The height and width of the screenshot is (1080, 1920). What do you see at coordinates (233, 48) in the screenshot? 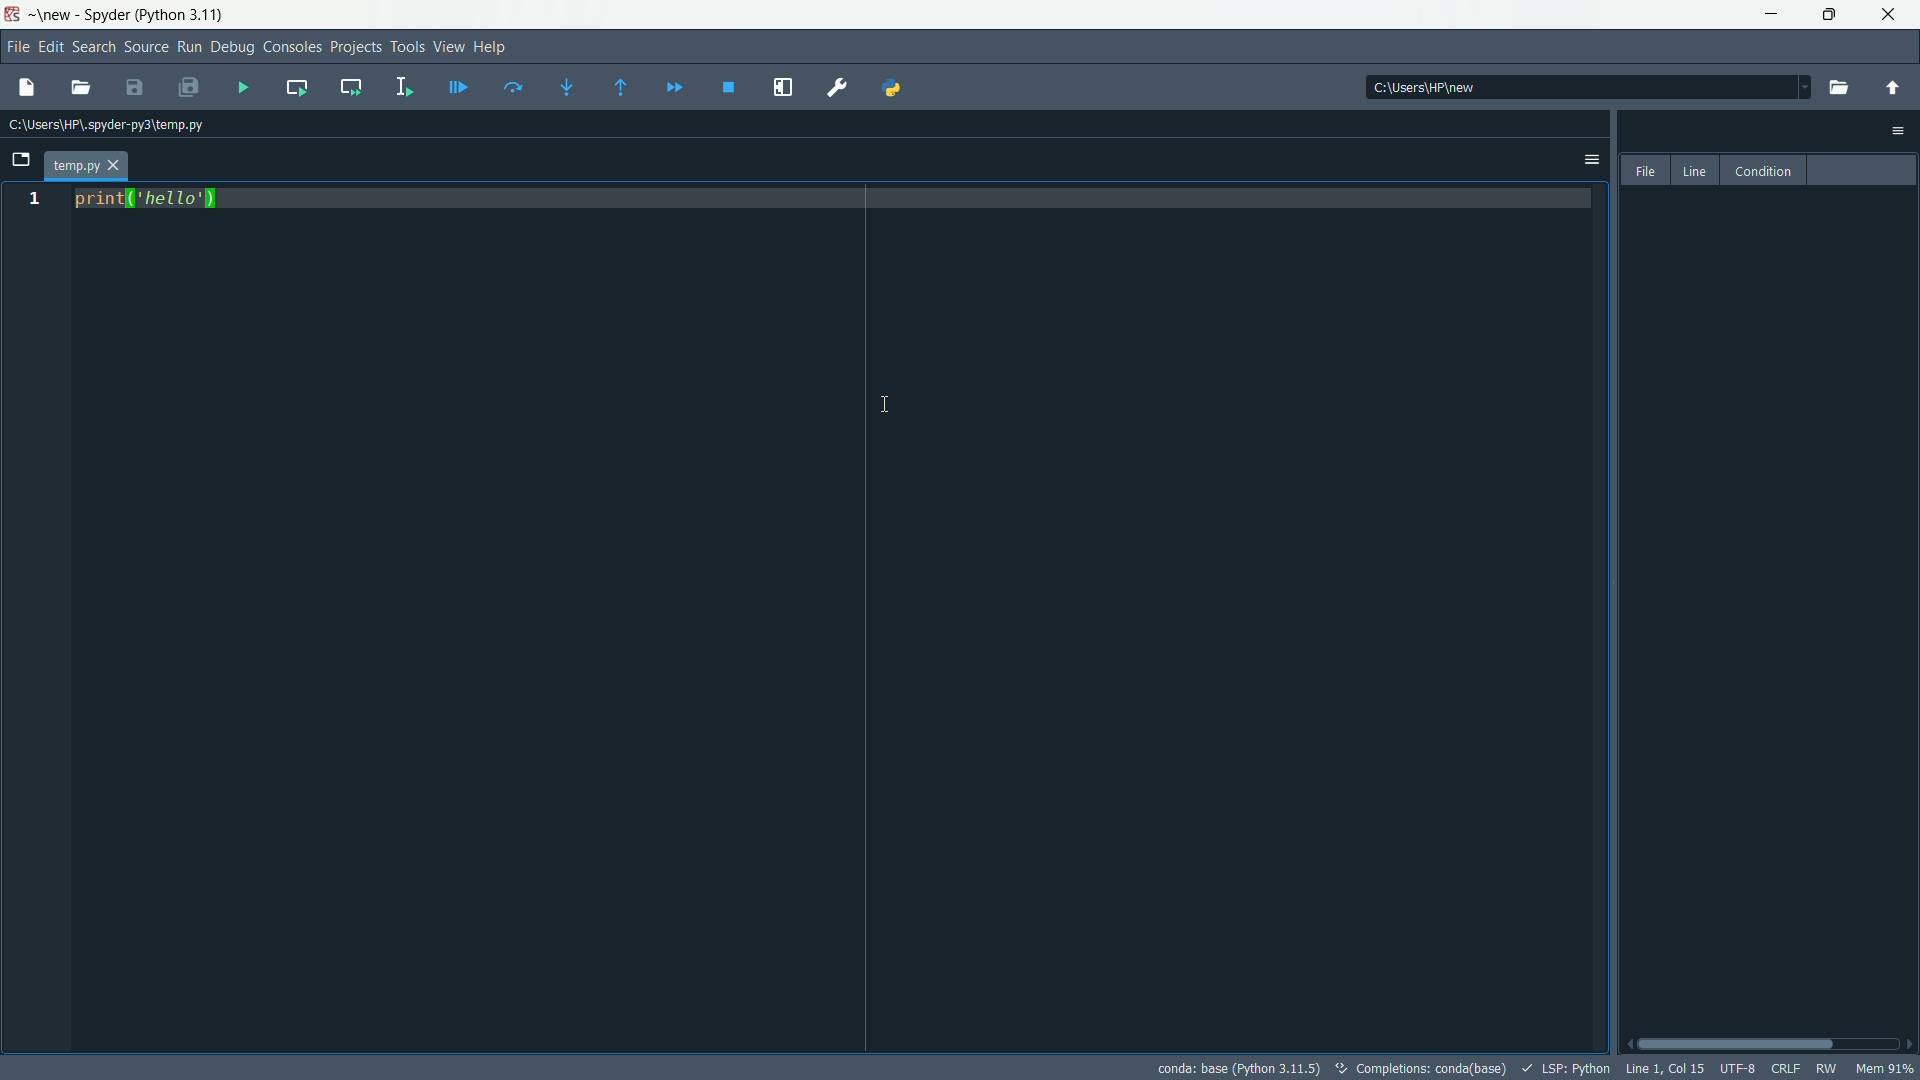
I see `debug menu` at bounding box center [233, 48].